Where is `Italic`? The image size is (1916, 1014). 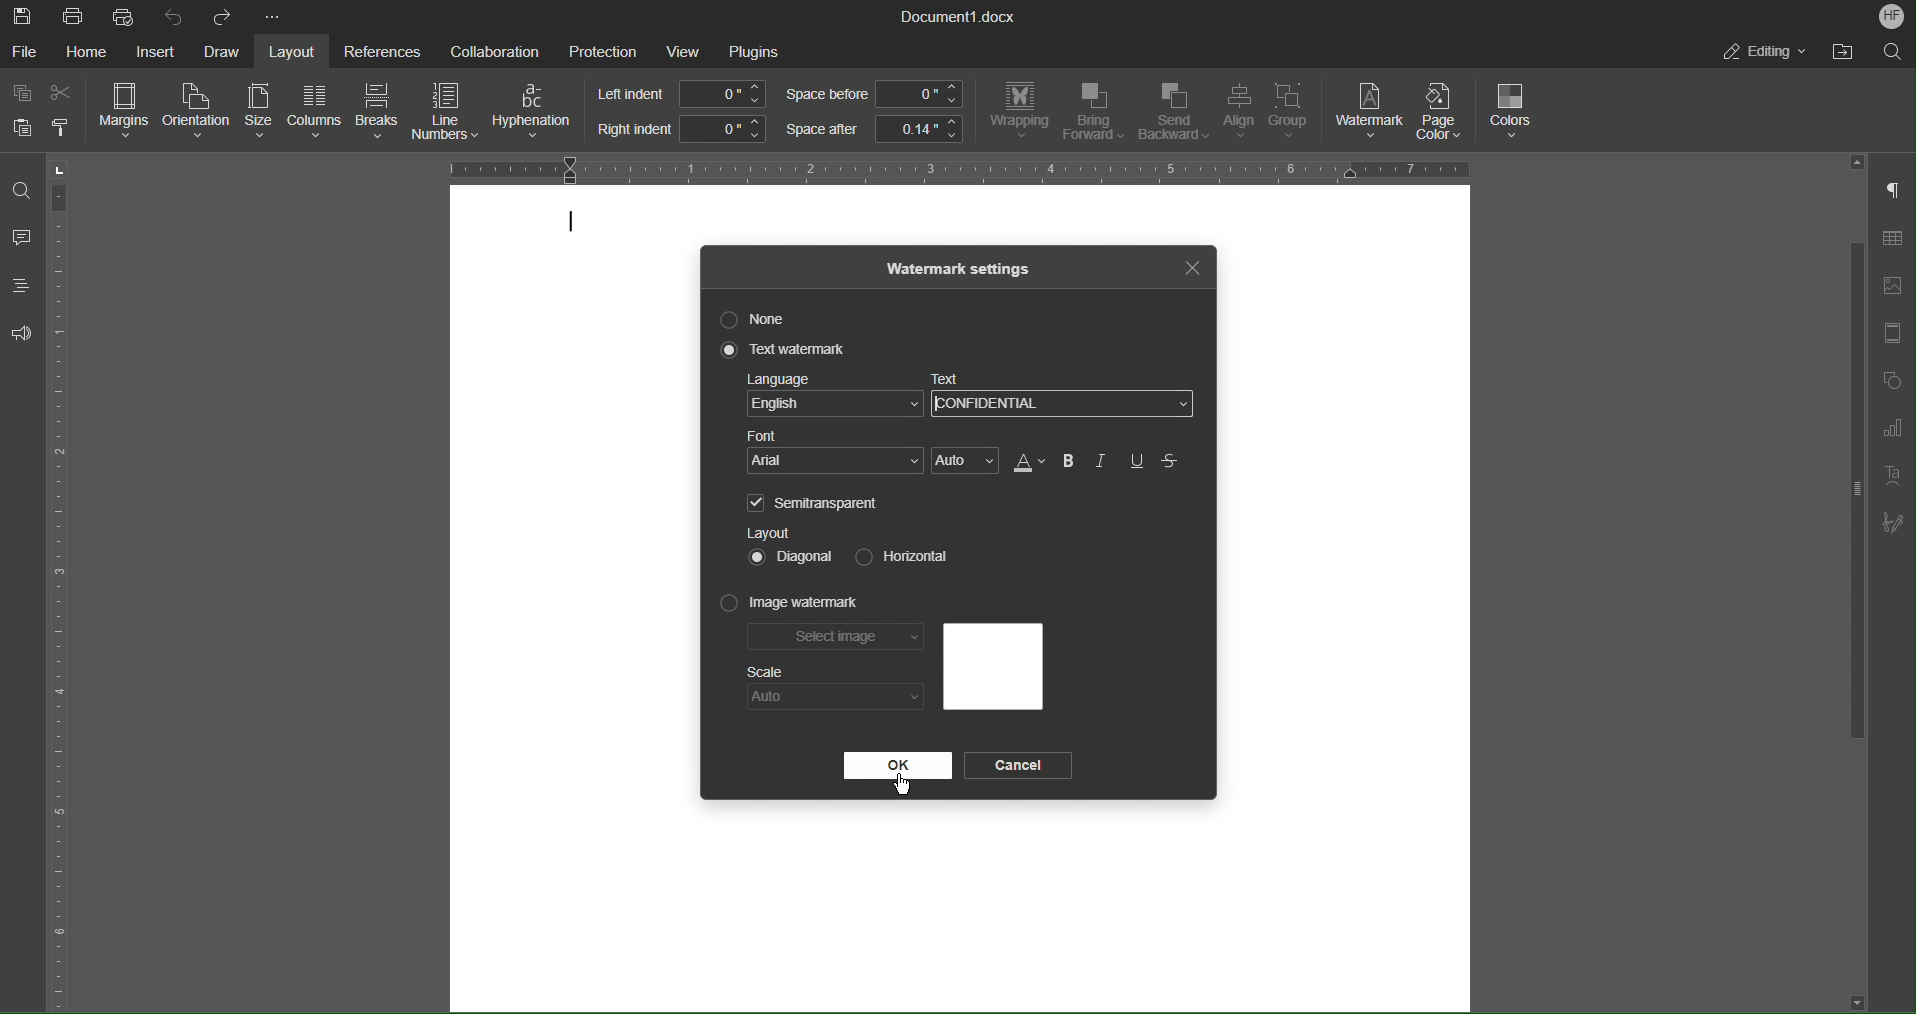
Italic is located at coordinates (1103, 461).